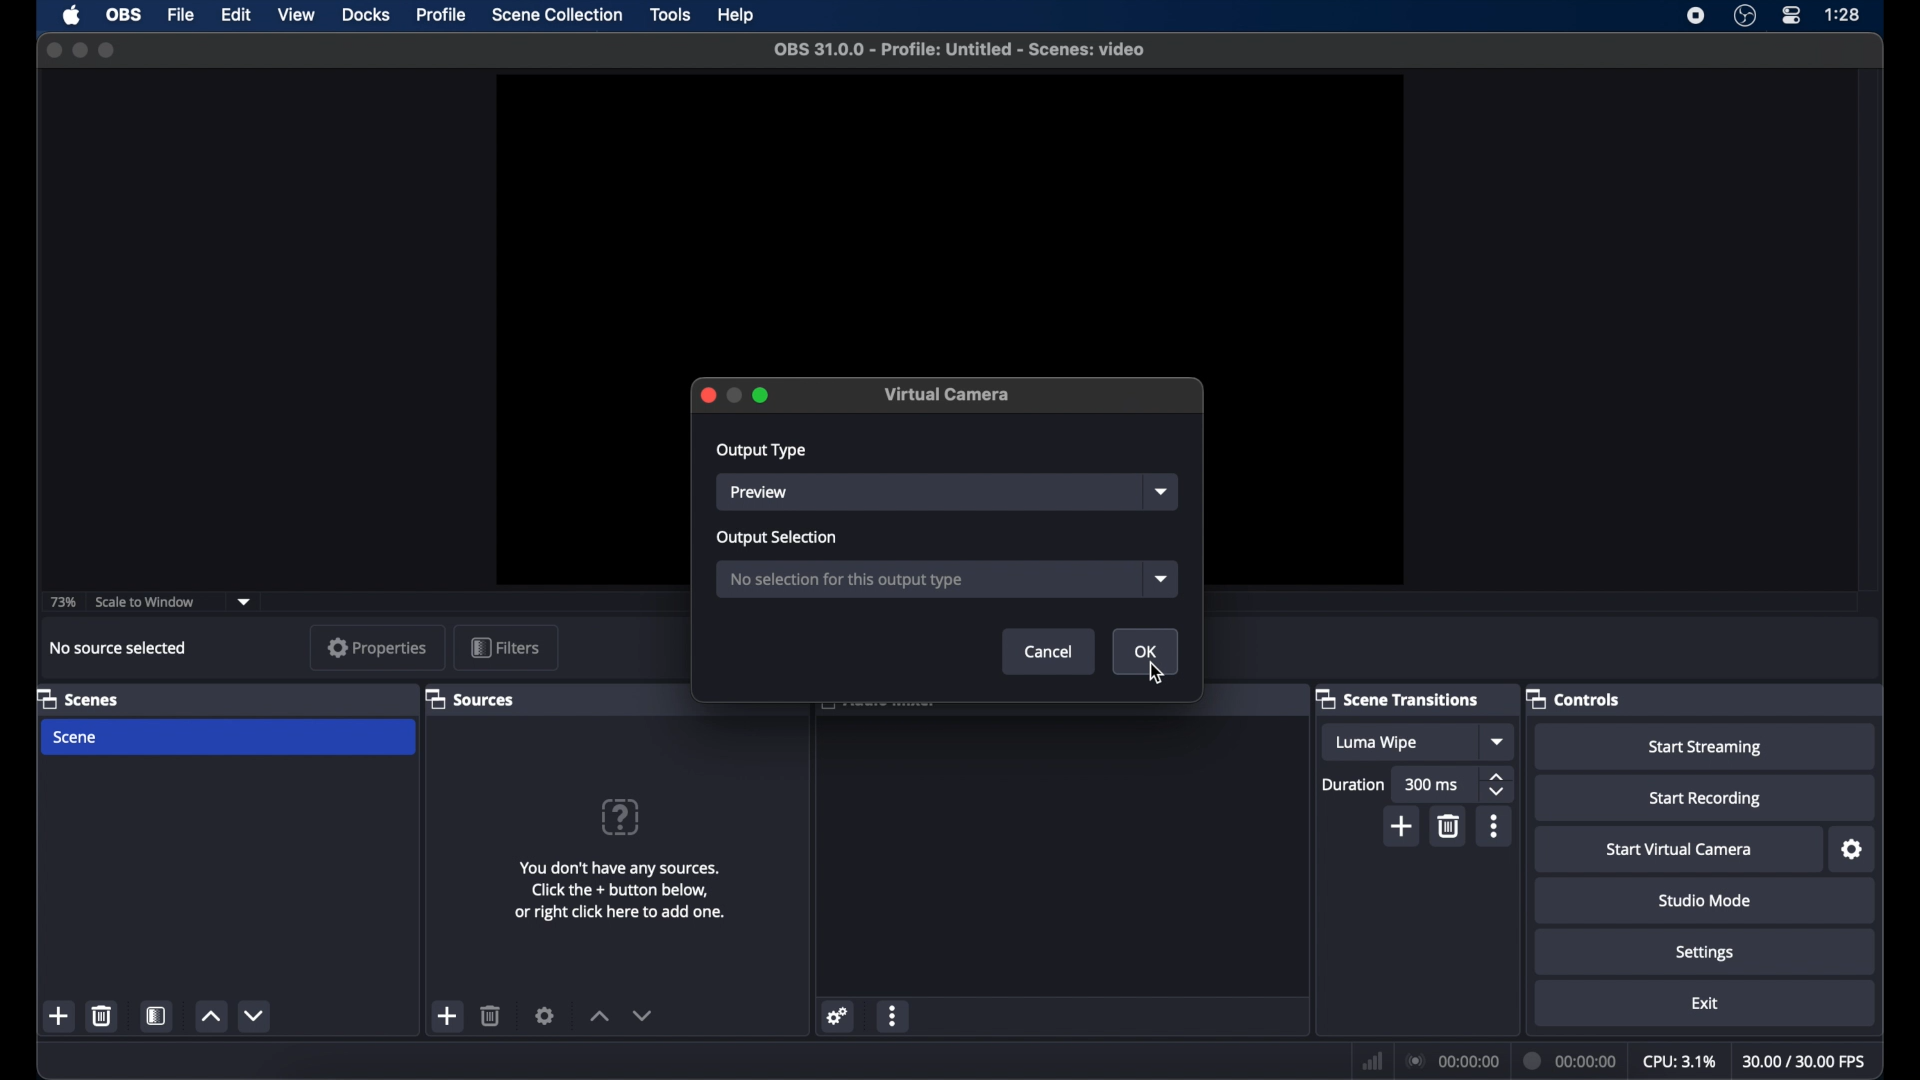  What do you see at coordinates (1805, 1061) in the screenshot?
I see `fps` at bounding box center [1805, 1061].